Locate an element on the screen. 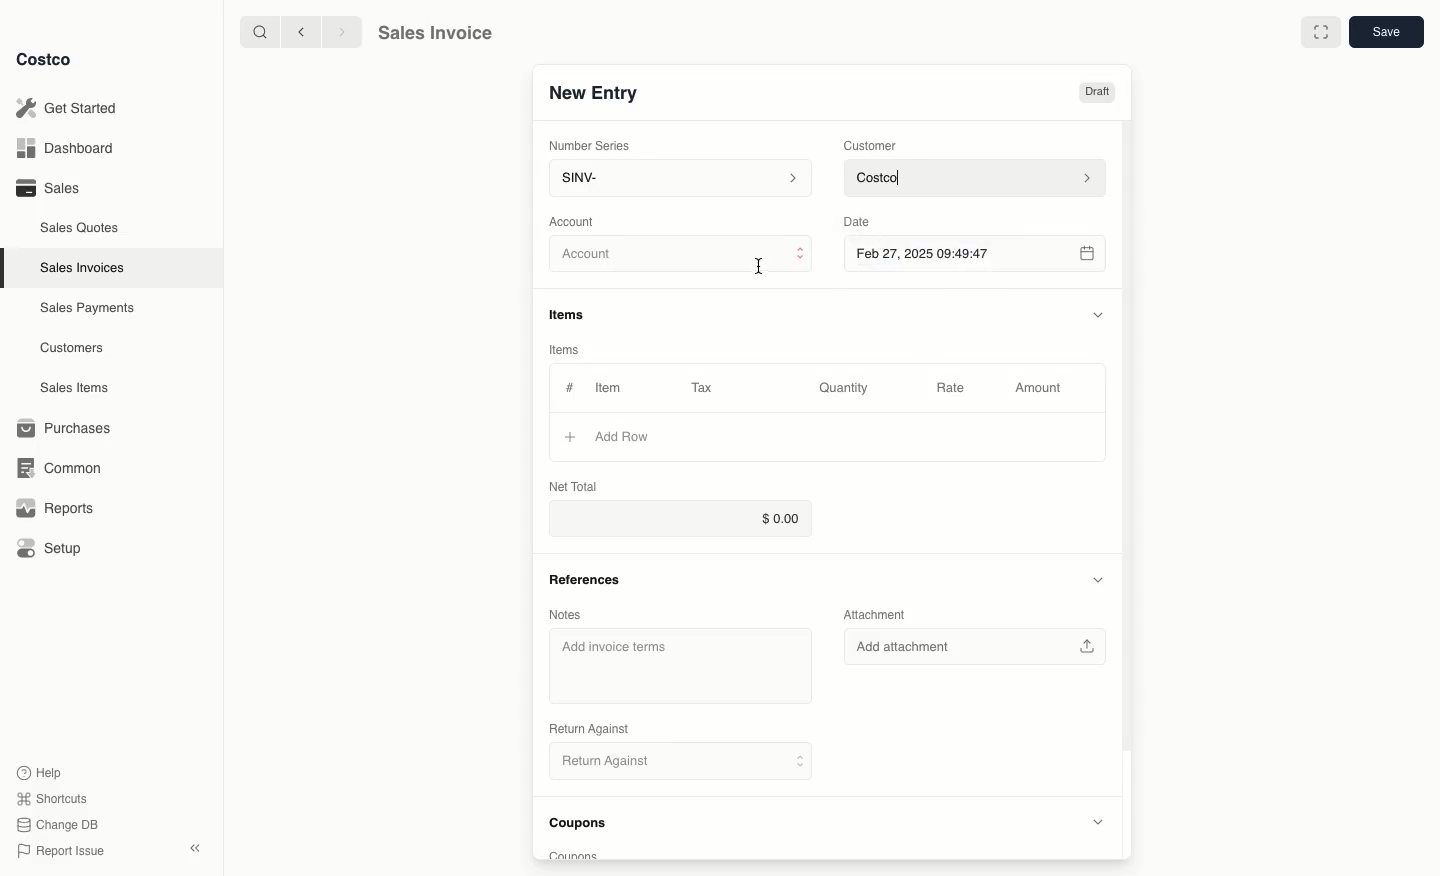 Image resolution: width=1440 pixels, height=876 pixels. Amount is located at coordinates (1036, 389).